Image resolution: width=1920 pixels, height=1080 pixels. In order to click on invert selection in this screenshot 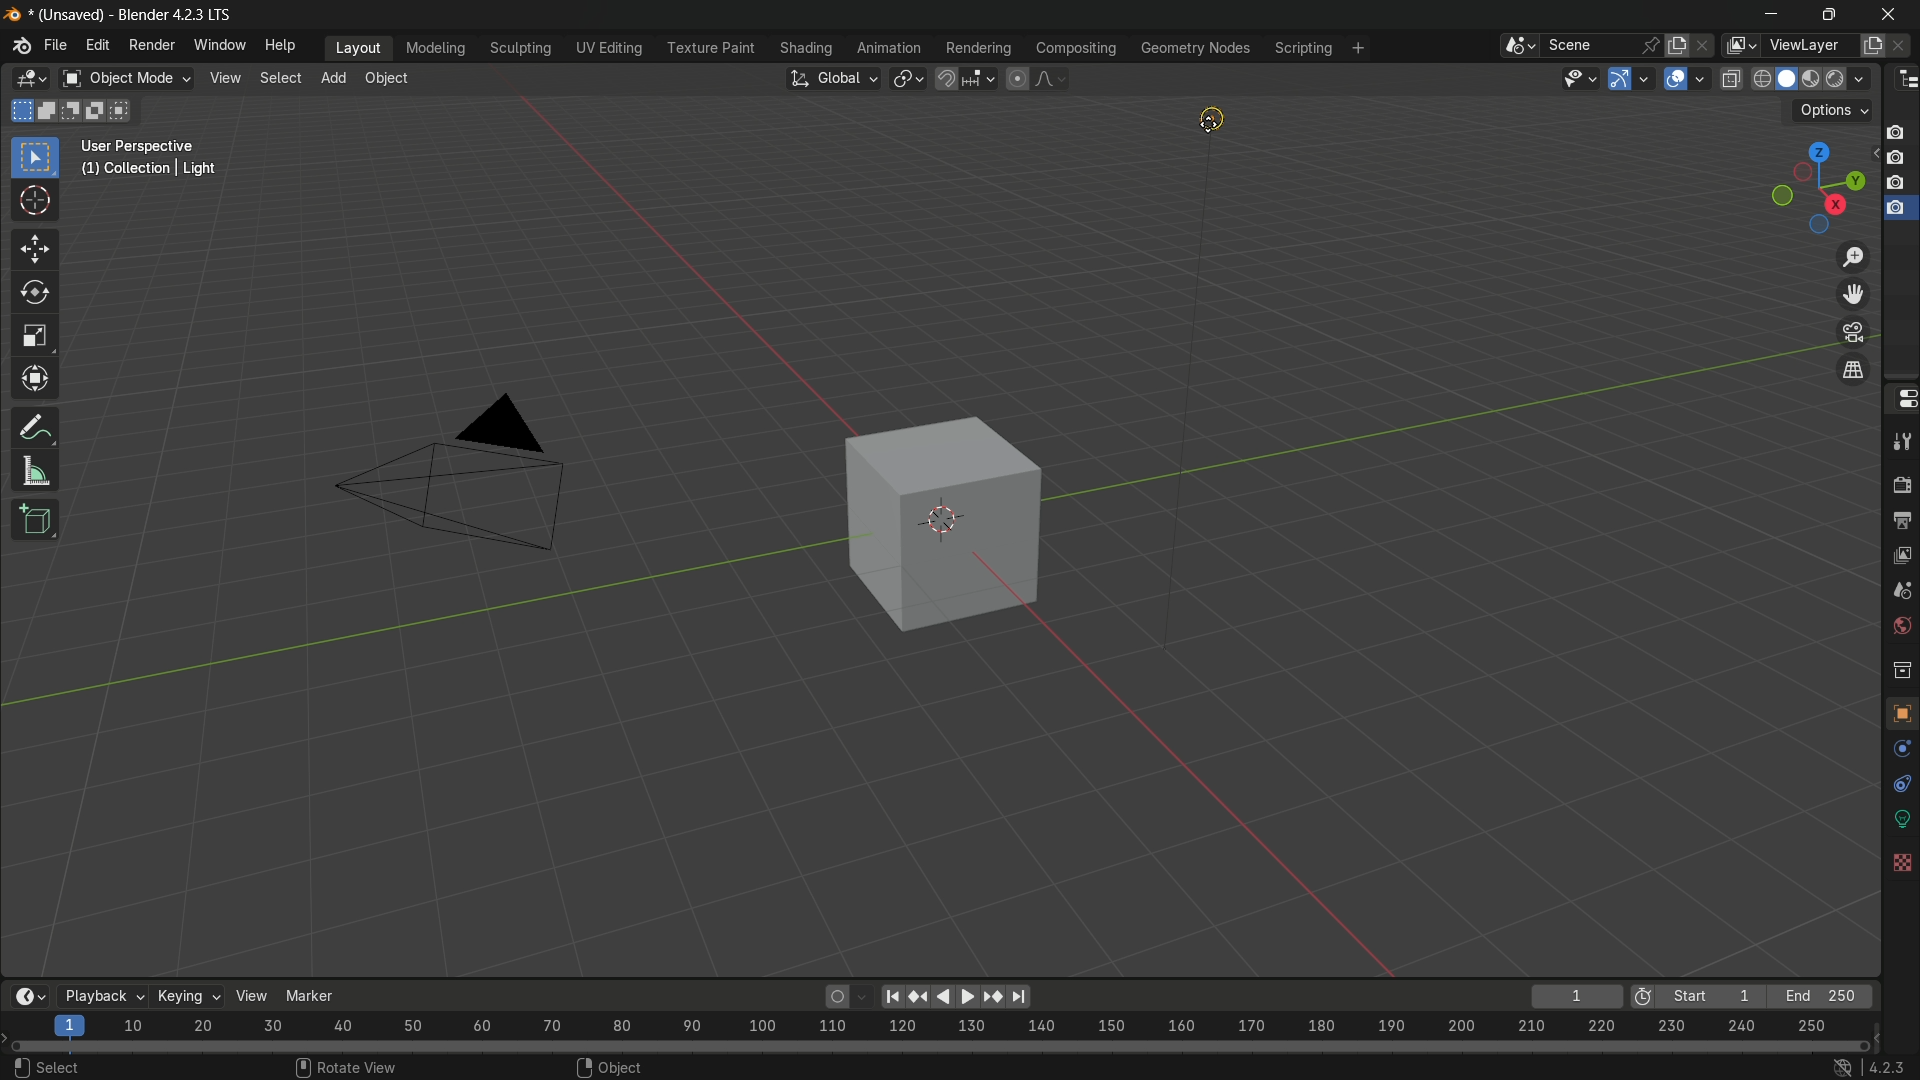, I will do `click(103, 109)`.